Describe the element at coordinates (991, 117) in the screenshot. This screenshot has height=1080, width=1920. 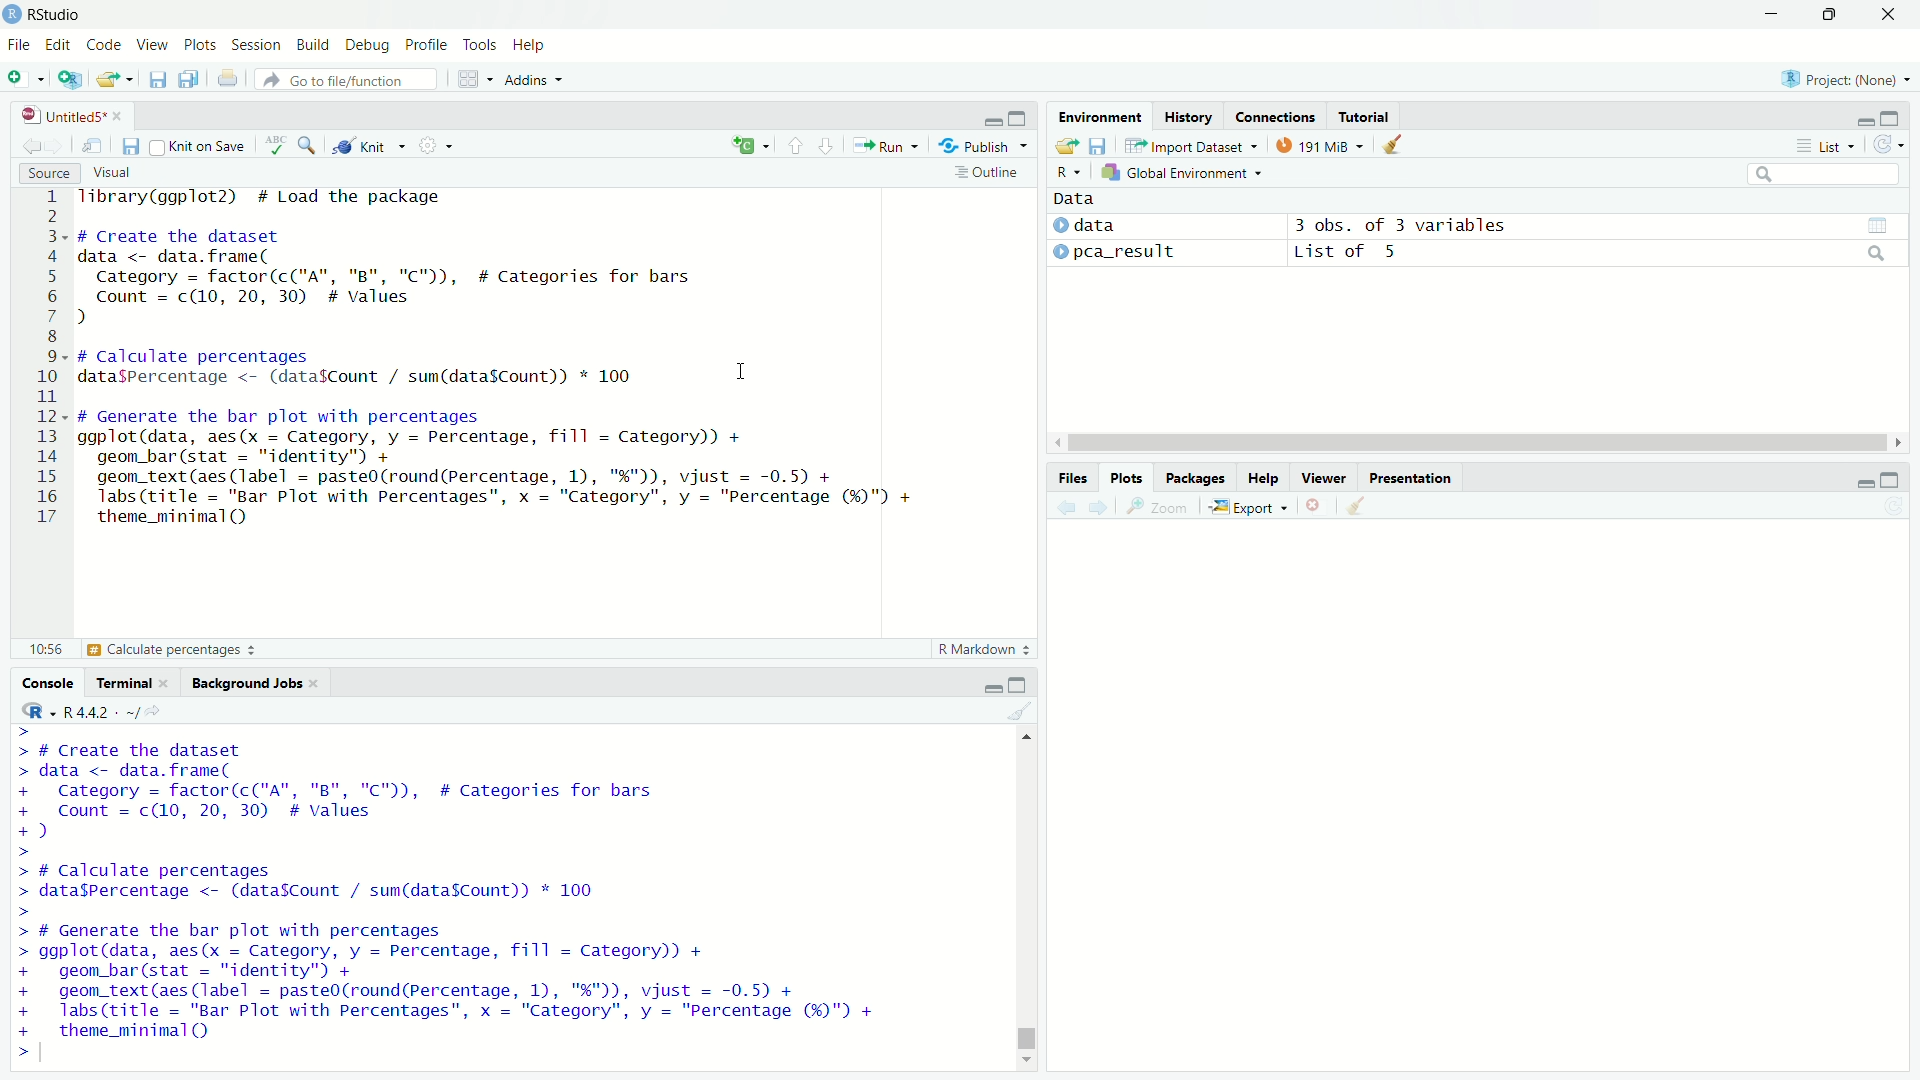
I see `minimize` at that location.